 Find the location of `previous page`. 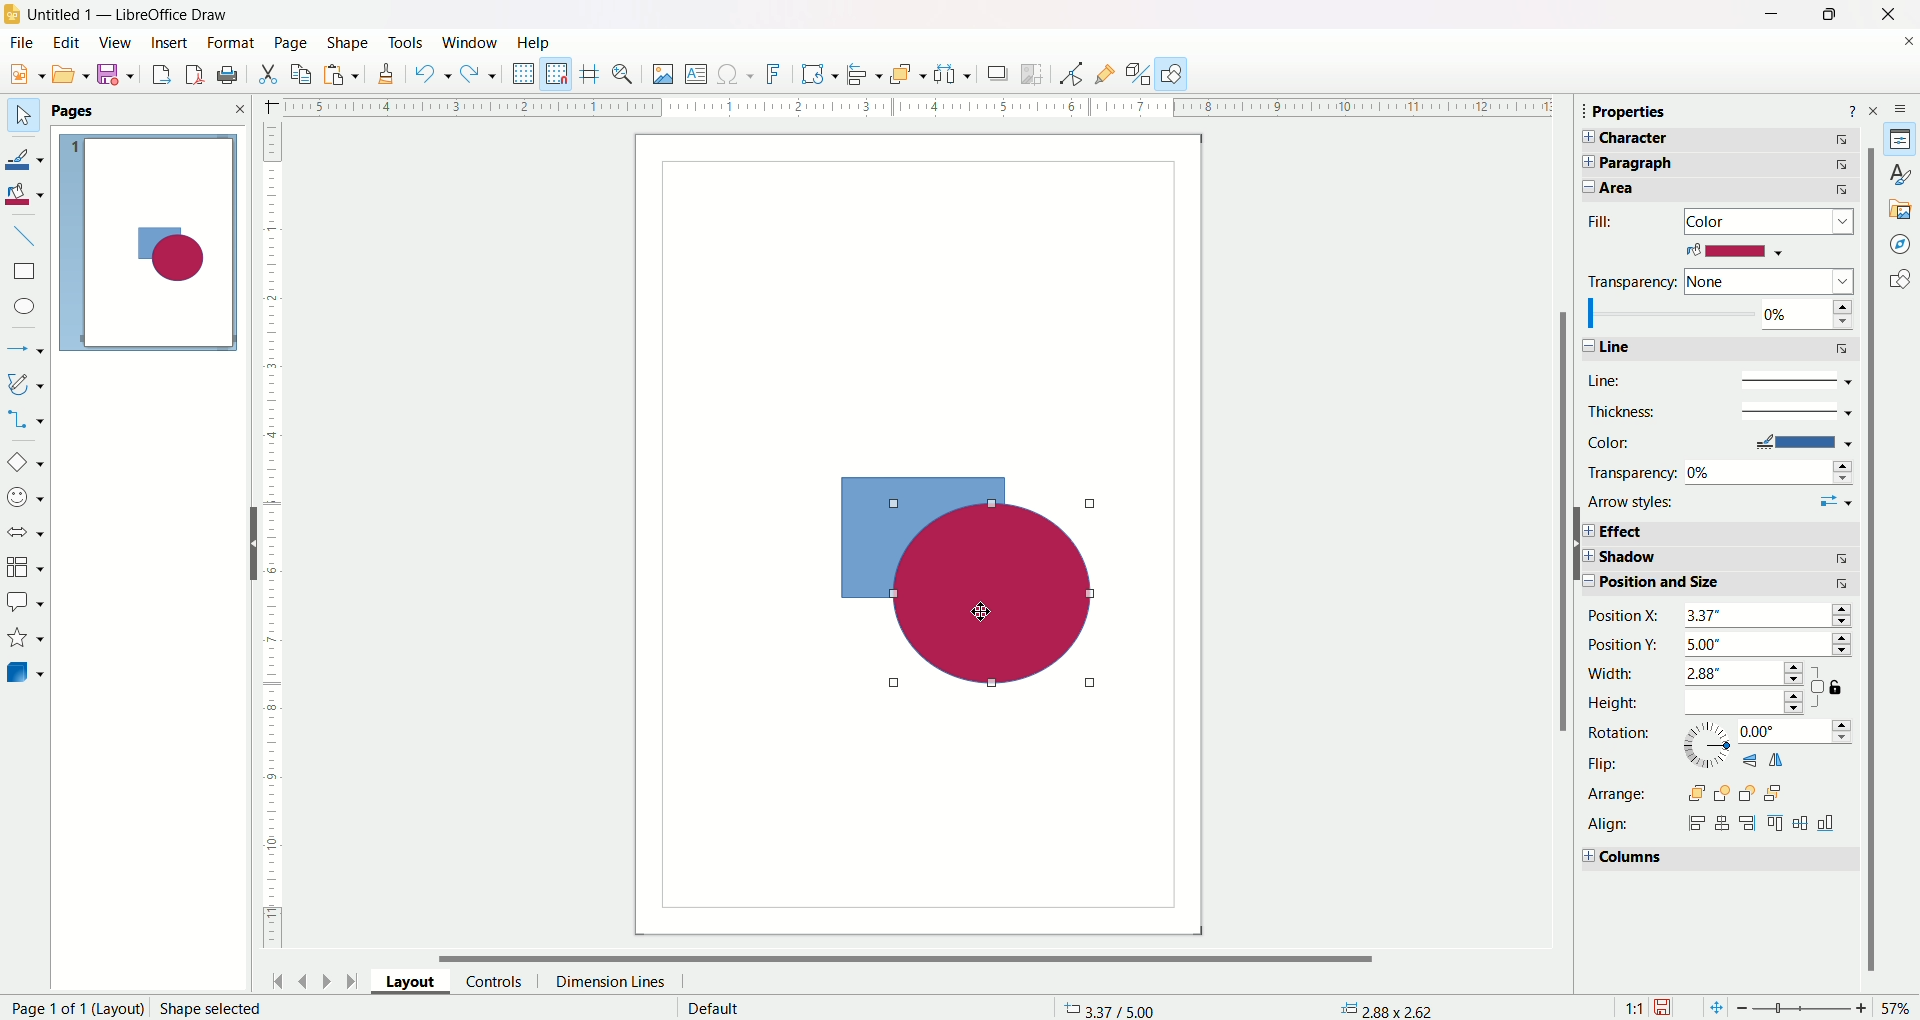

previous page is located at coordinates (305, 978).